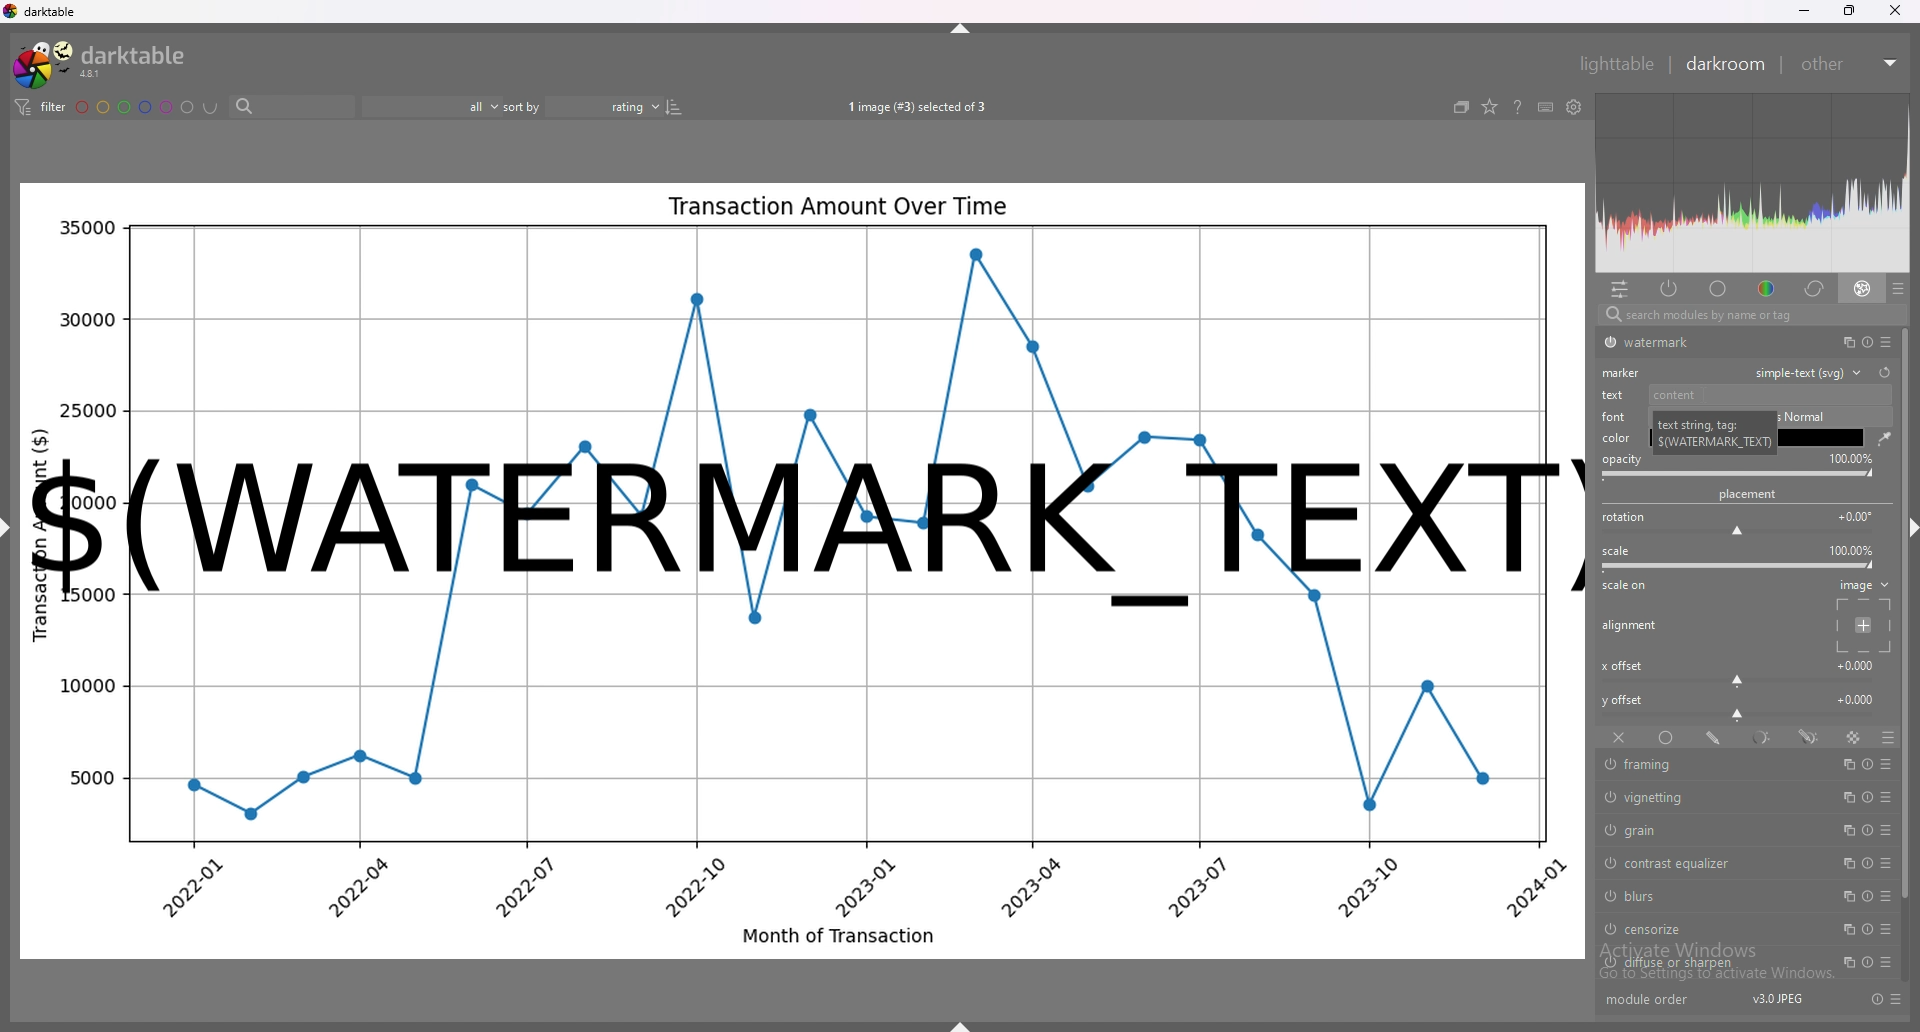 The image size is (1920, 1032). I want to click on darktable, so click(43, 11).